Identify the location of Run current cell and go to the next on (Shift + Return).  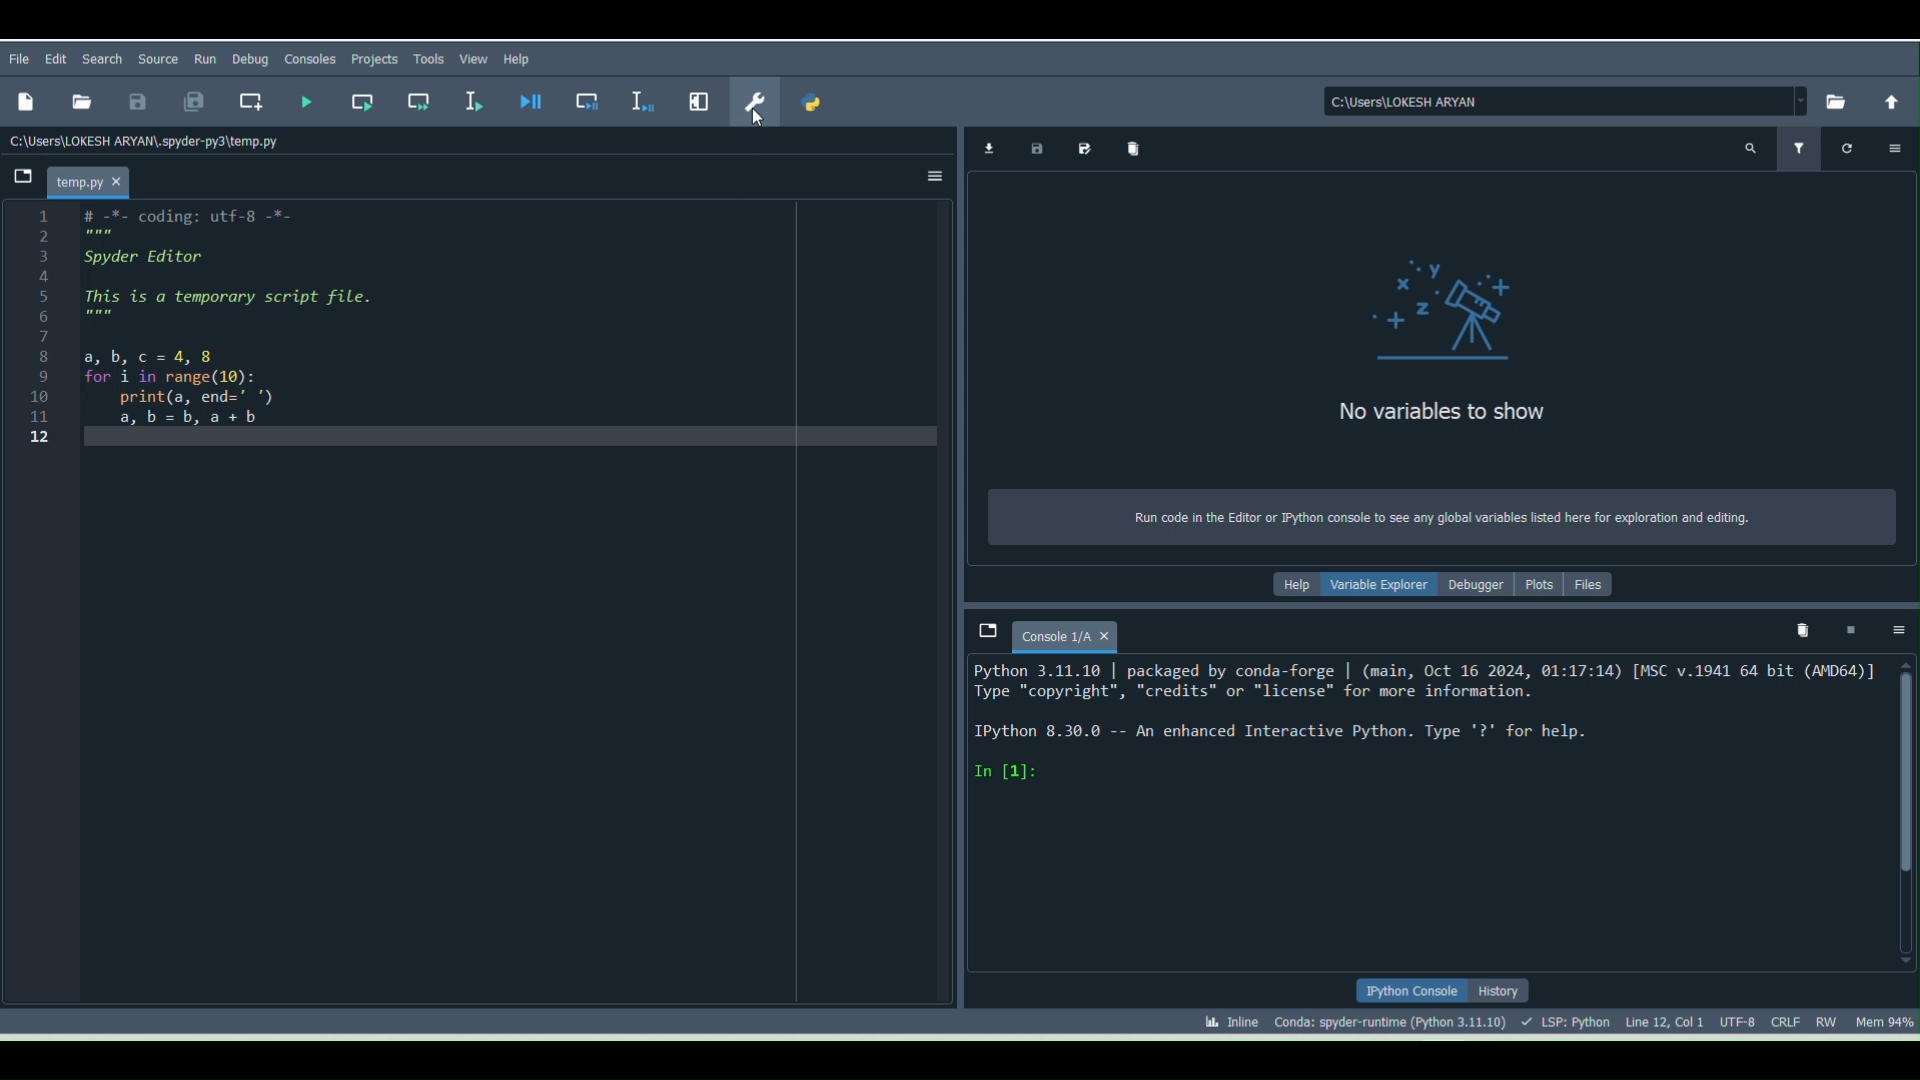
(419, 100).